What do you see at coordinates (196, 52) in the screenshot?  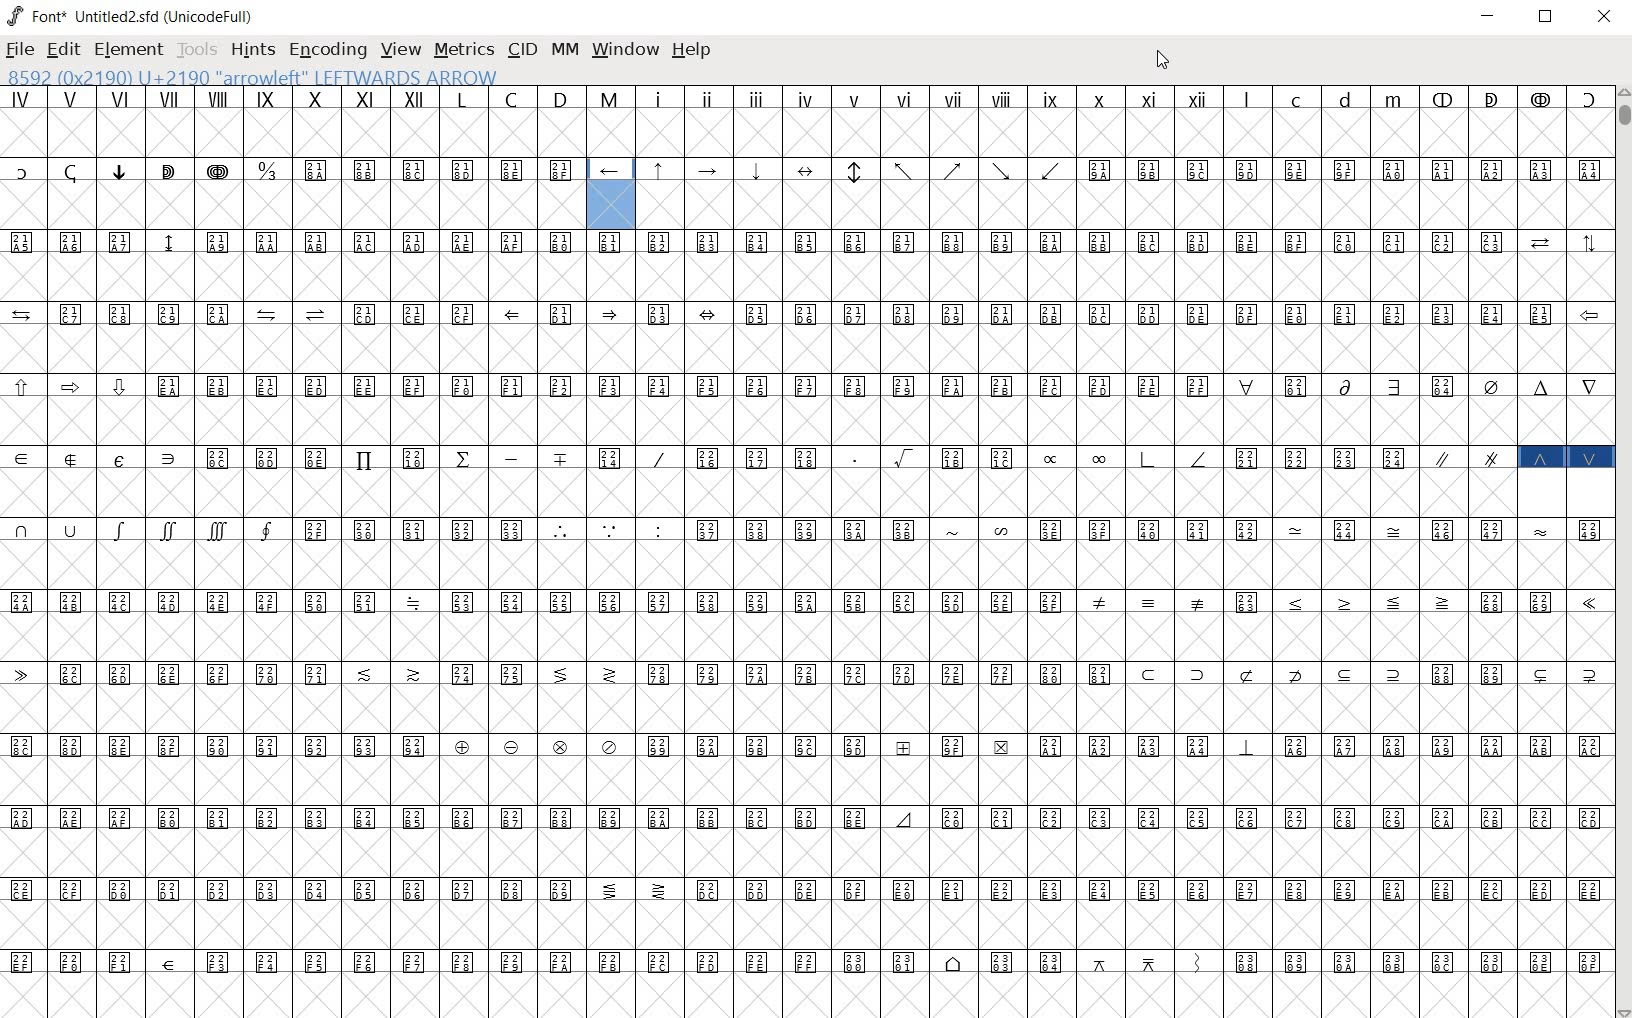 I see `tools` at bounding box center [196, 52].